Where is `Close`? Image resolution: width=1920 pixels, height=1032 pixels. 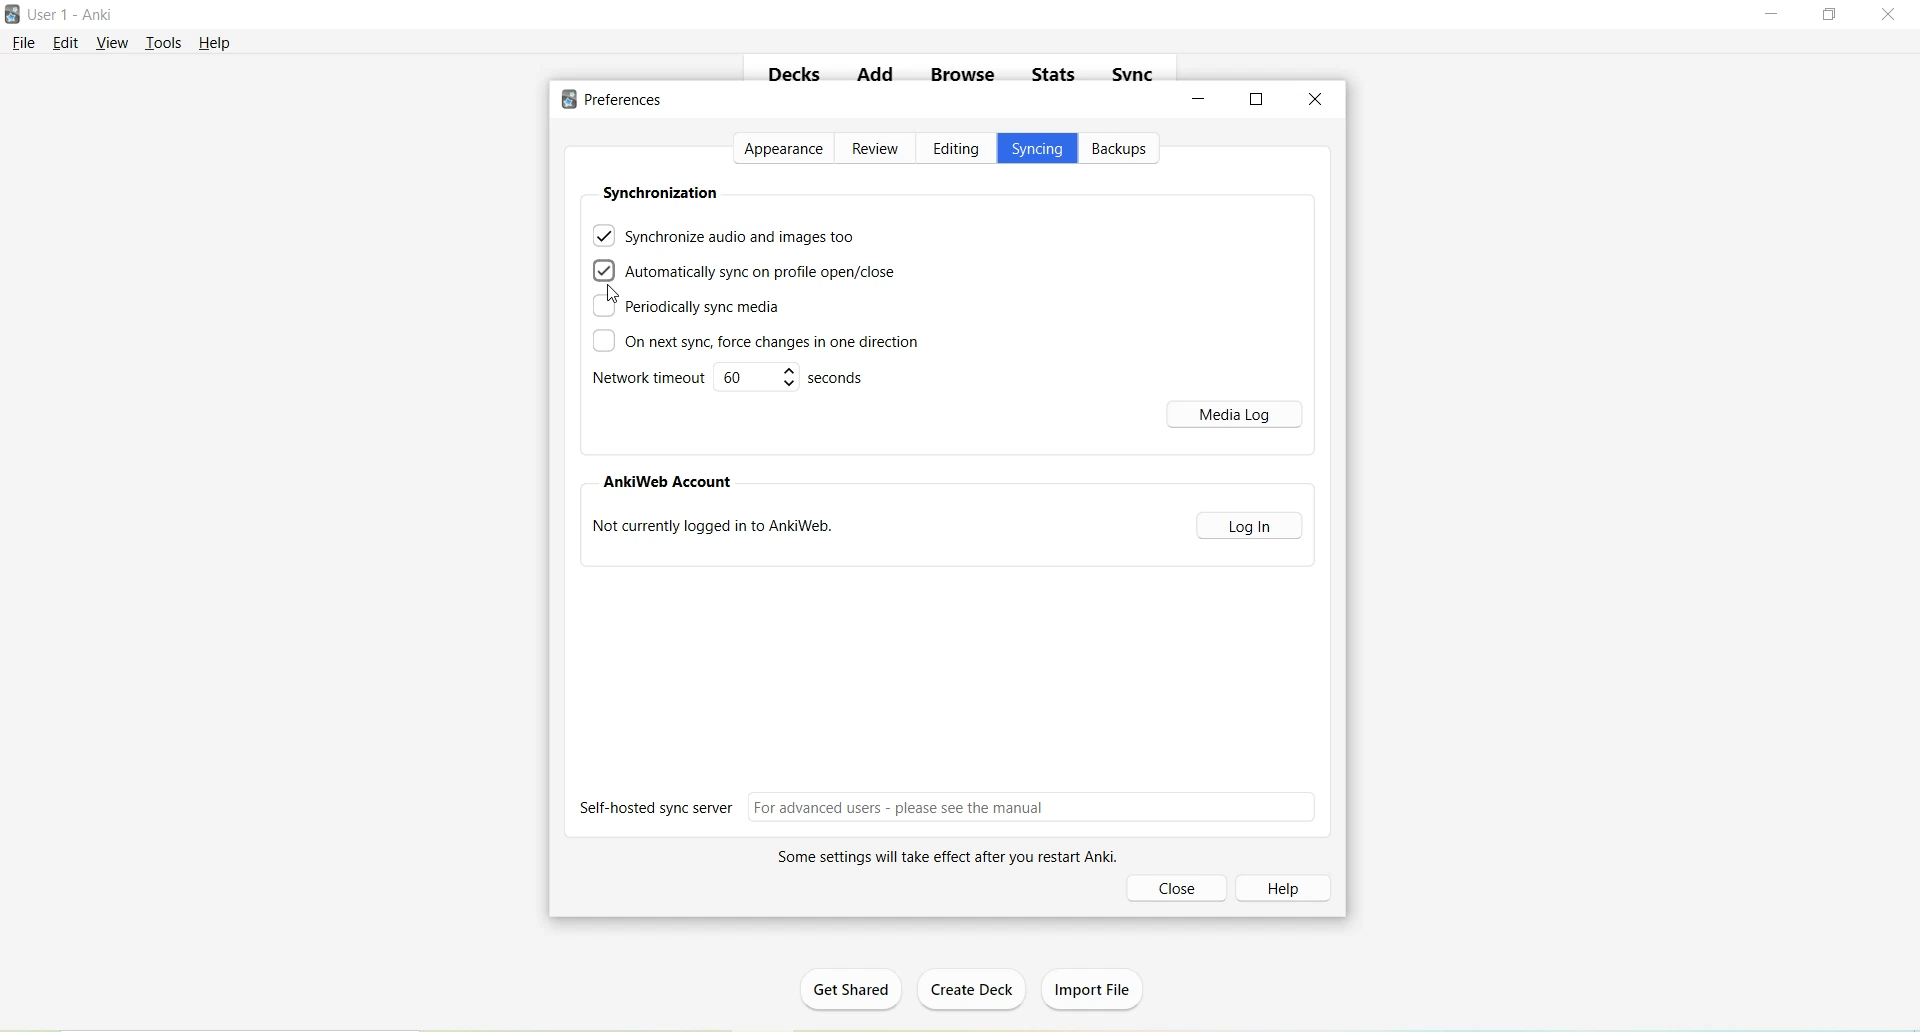 Close is located at coordinates (1180, 888).